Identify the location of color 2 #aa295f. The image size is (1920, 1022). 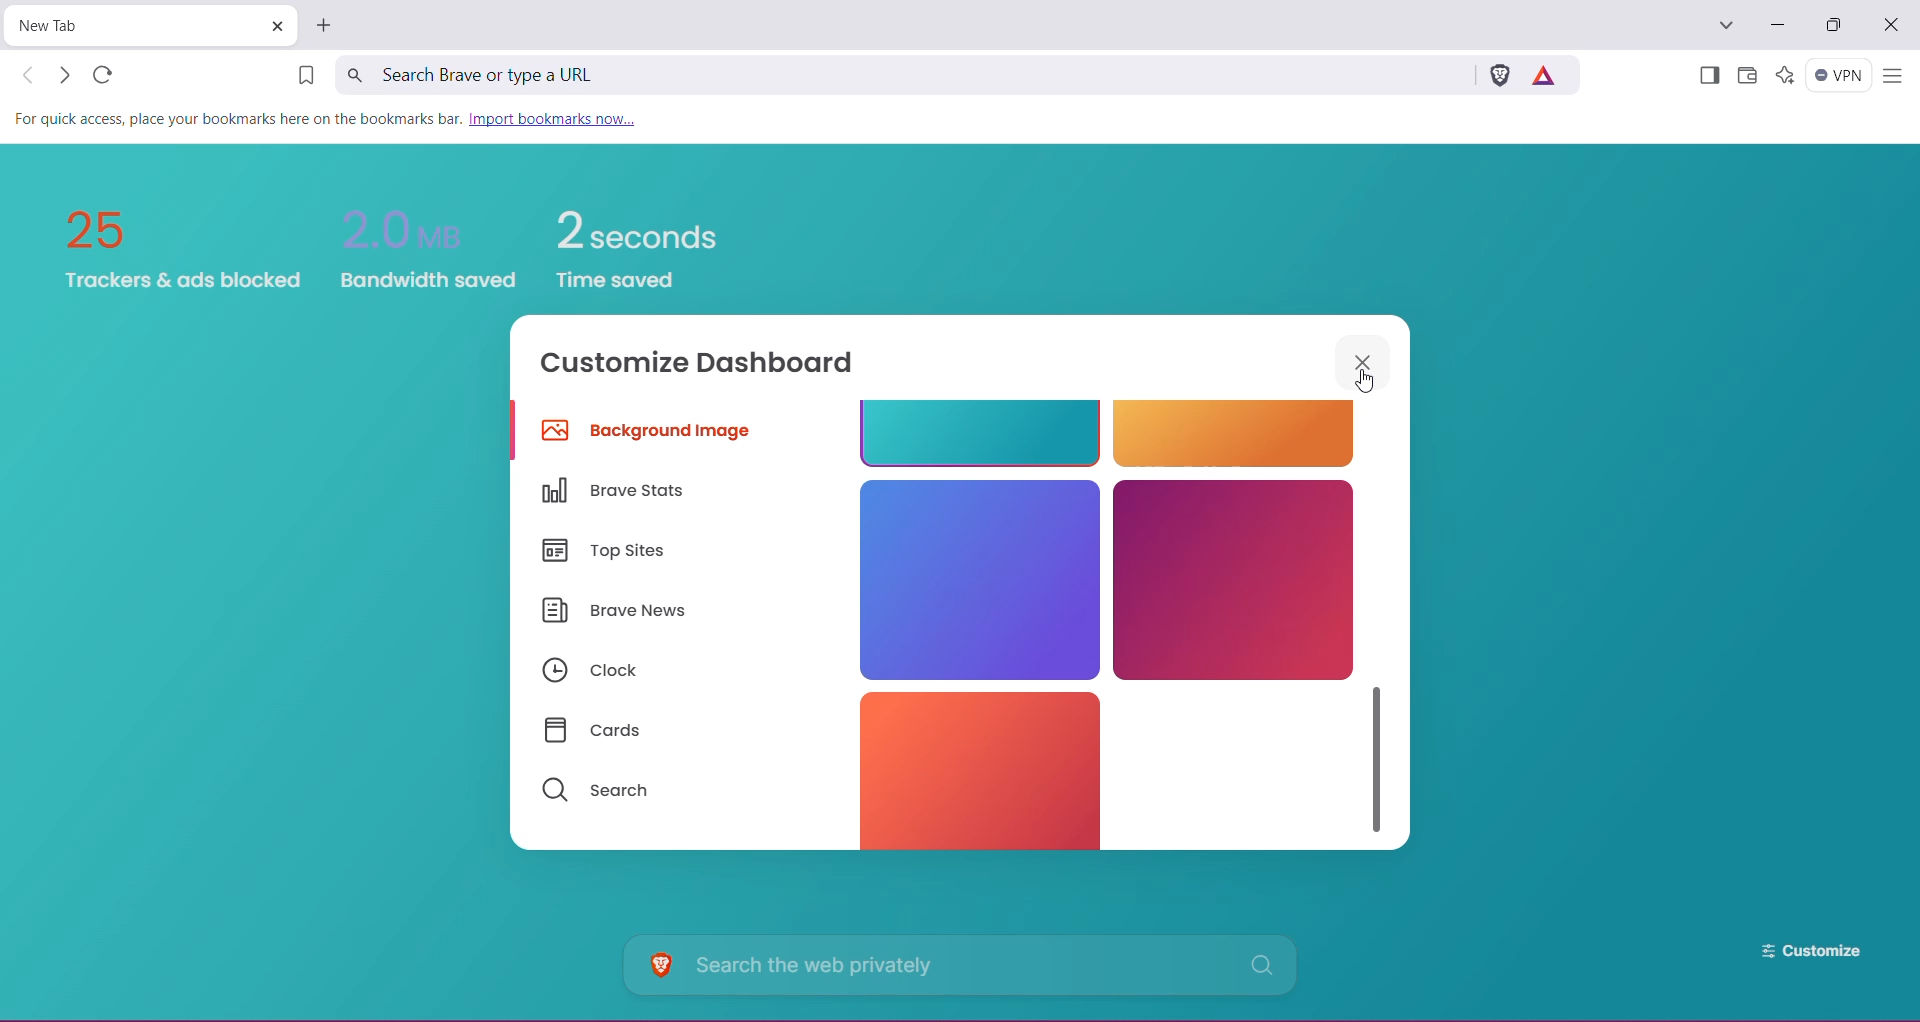
(1234, 579).